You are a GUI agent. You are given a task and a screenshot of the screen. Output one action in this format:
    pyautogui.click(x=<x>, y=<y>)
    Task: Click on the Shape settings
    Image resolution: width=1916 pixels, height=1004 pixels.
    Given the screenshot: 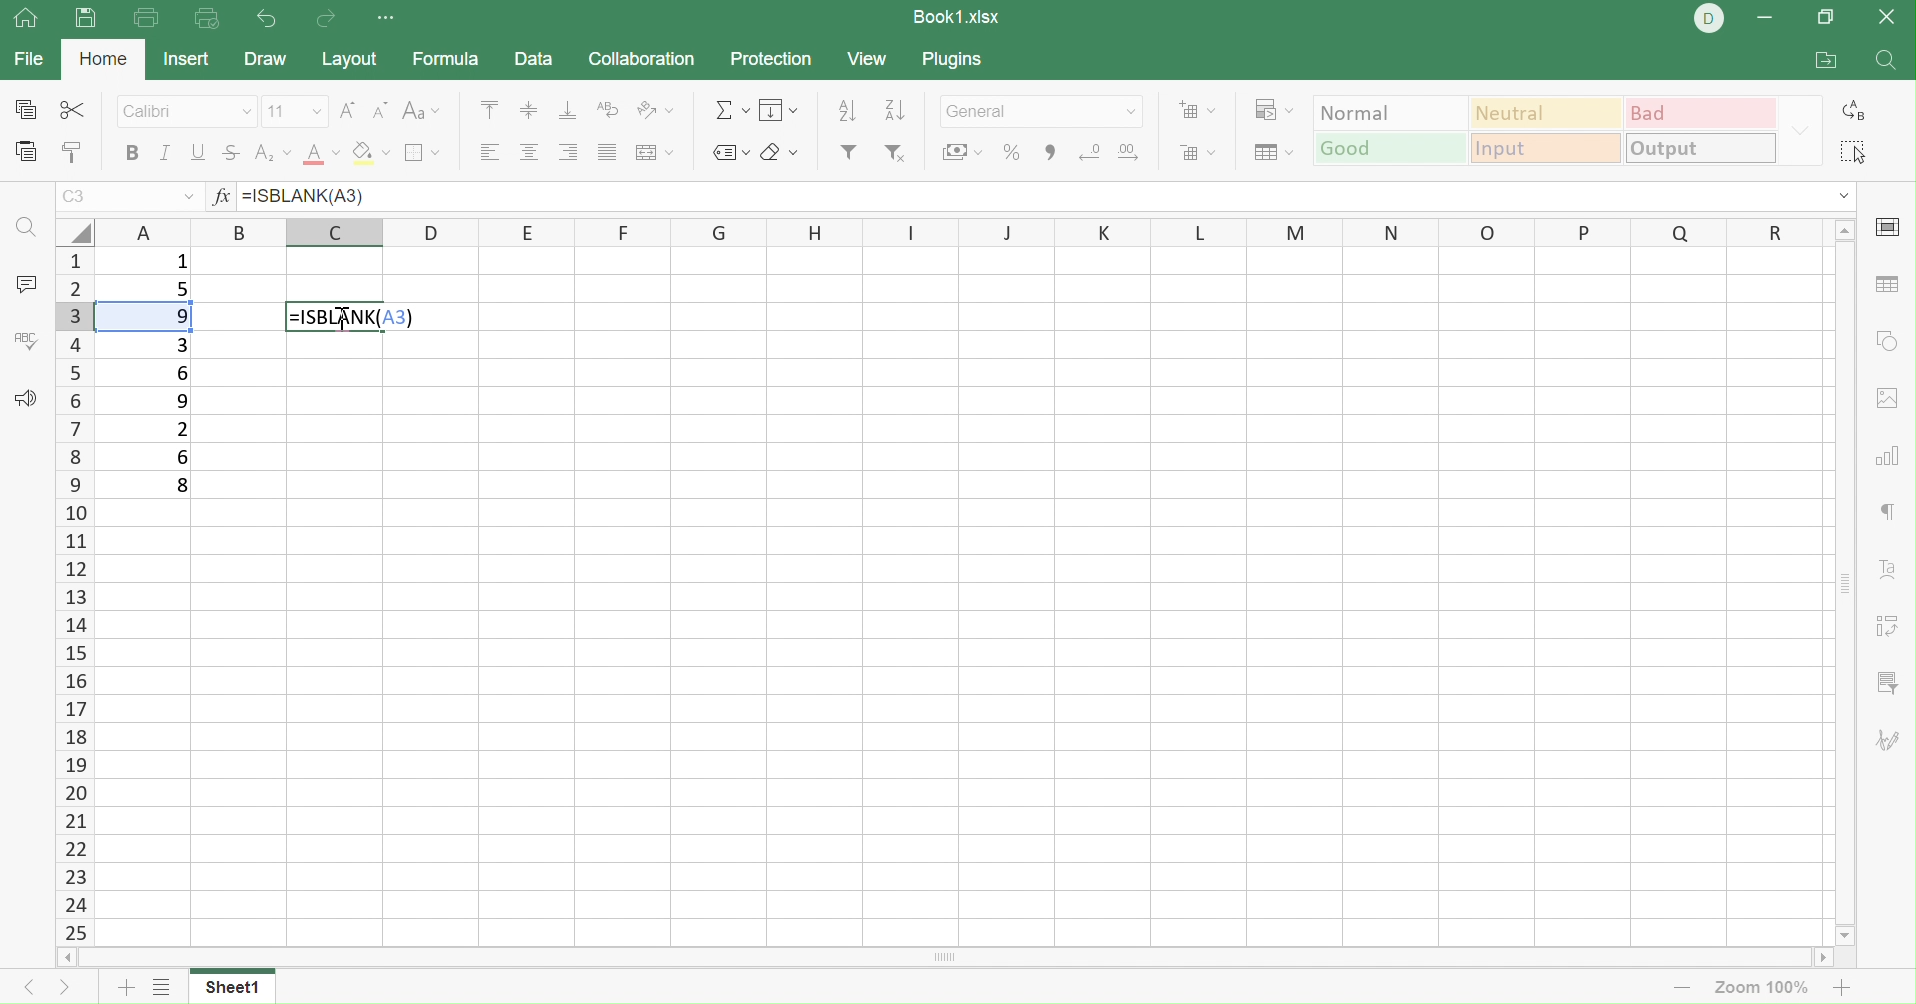 What is the action you would take?
    pyautogui.click(x=1889, y=343)
    